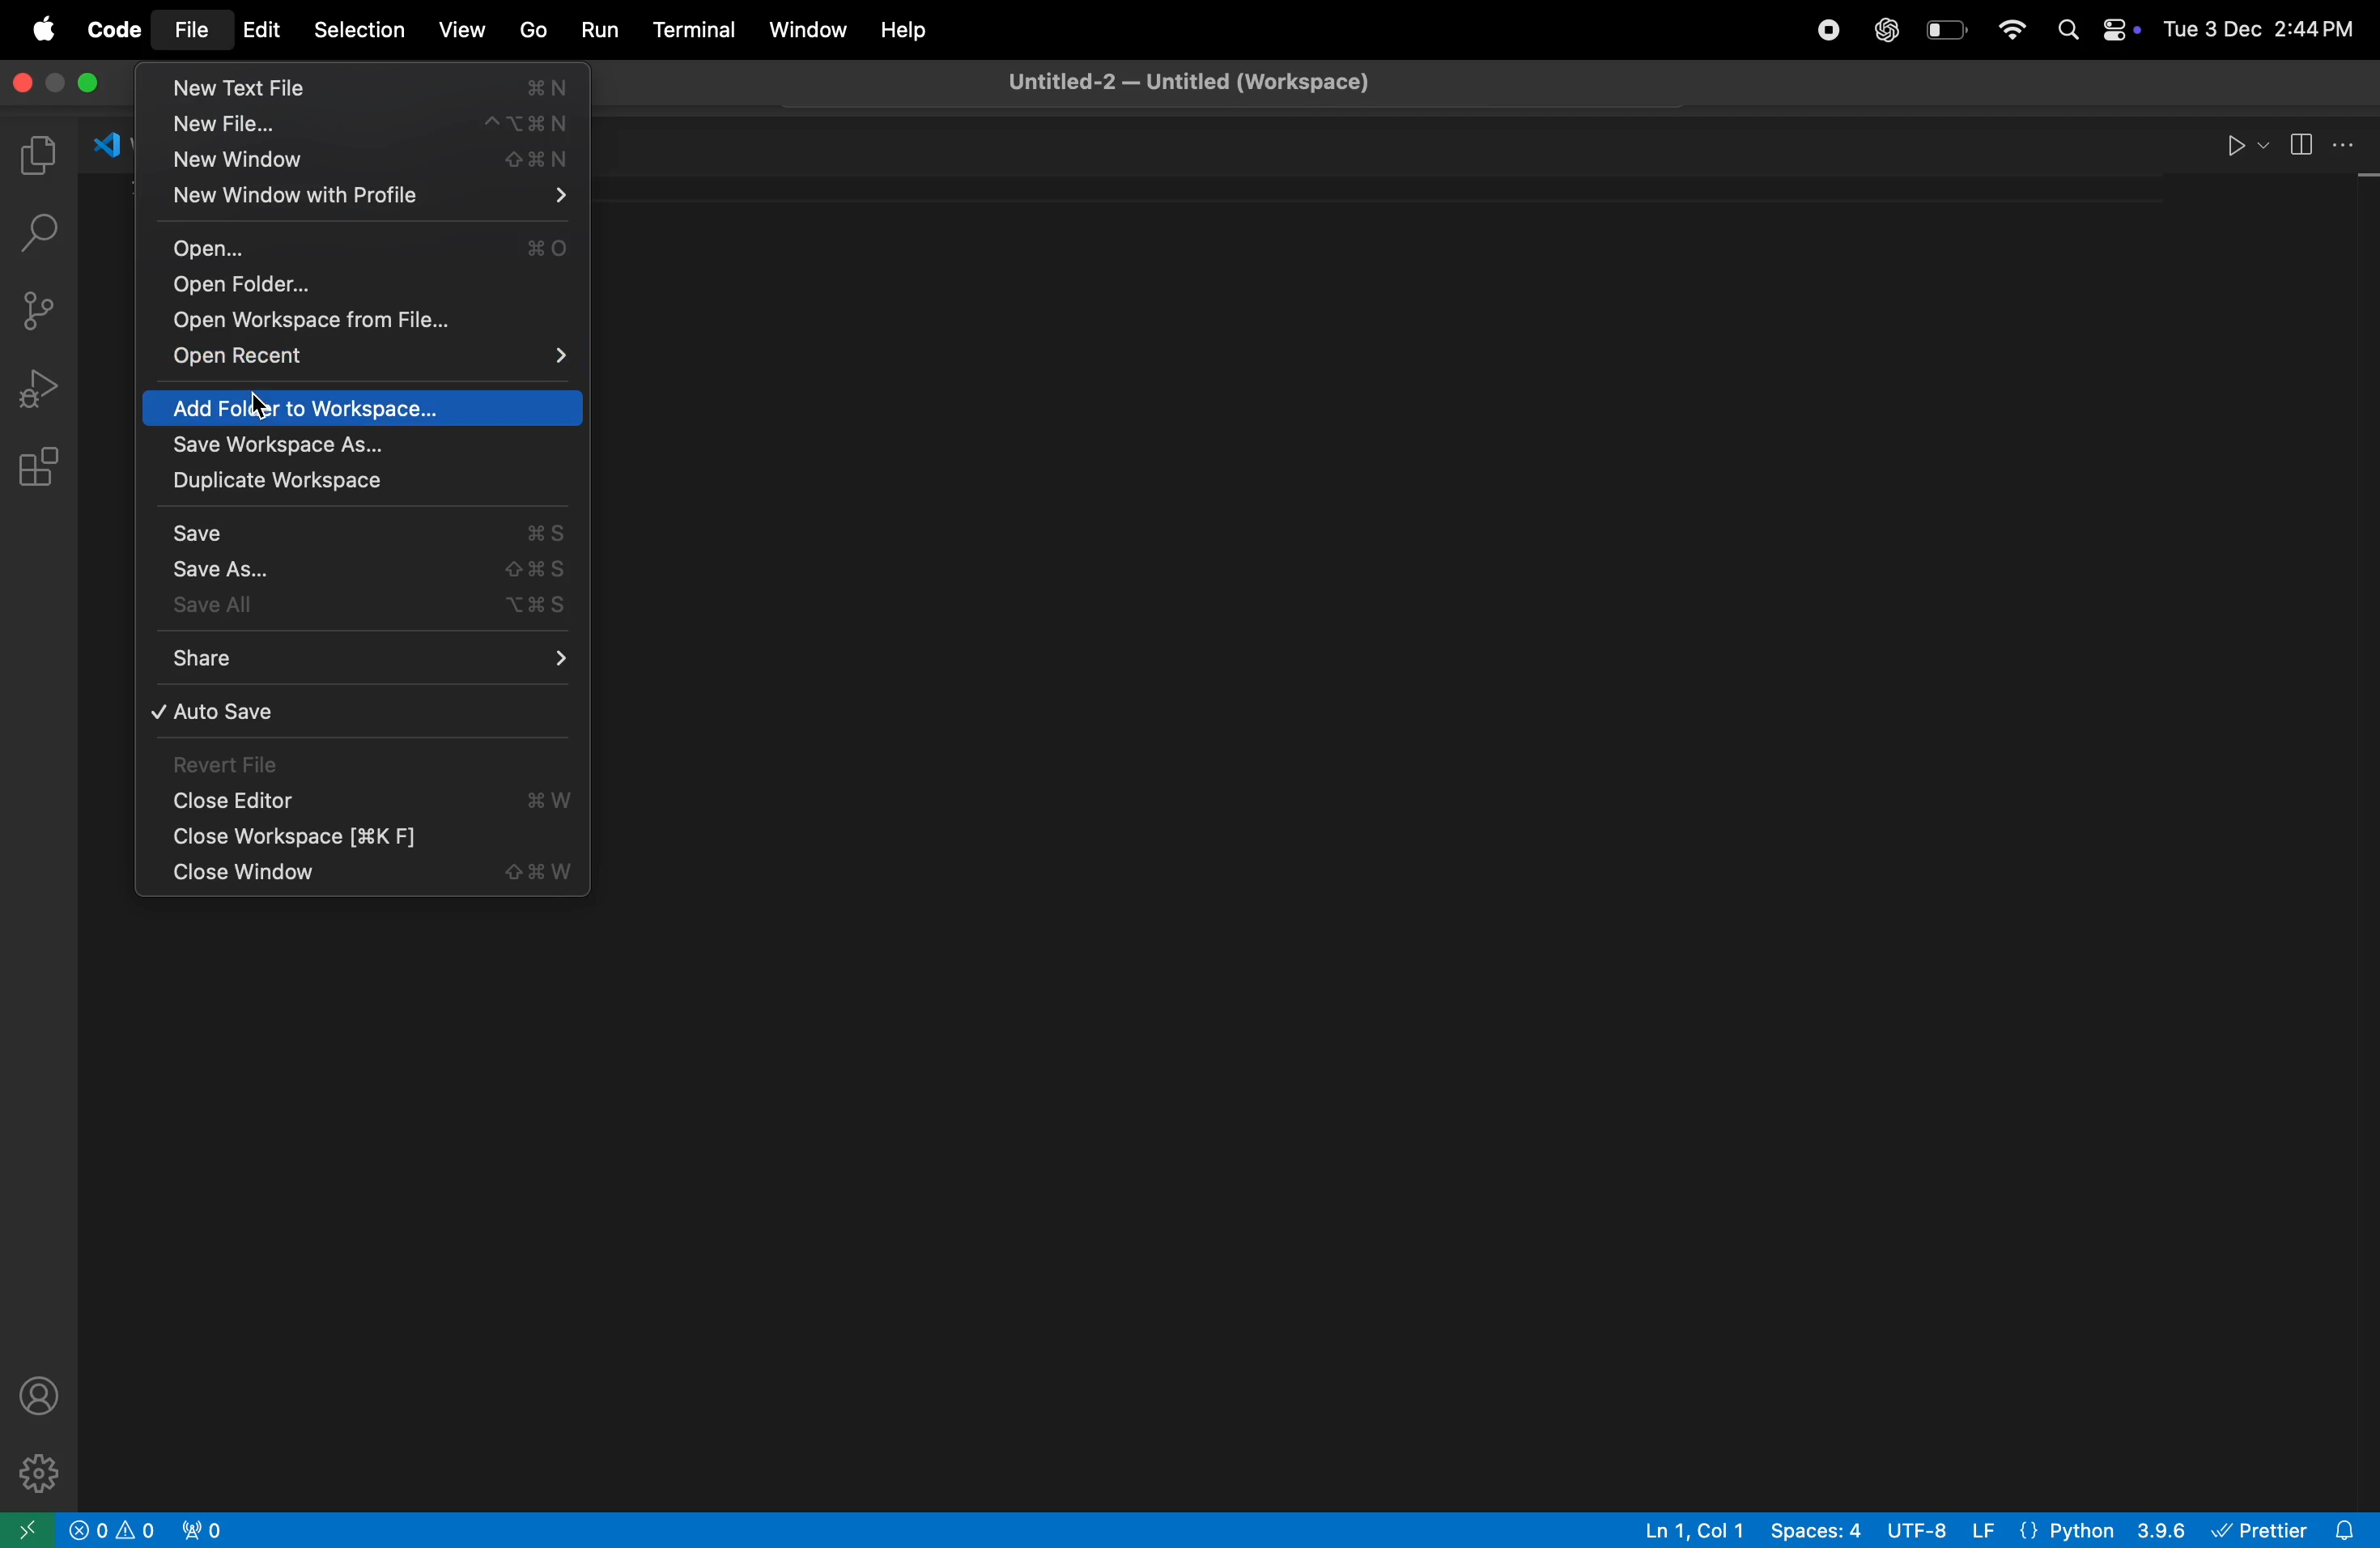 The height and width of the screenshot is (1548, 2380). What do you see at coordinates (362, 533) in the screenshot?
I see `save` at bounding box center [362, 533].